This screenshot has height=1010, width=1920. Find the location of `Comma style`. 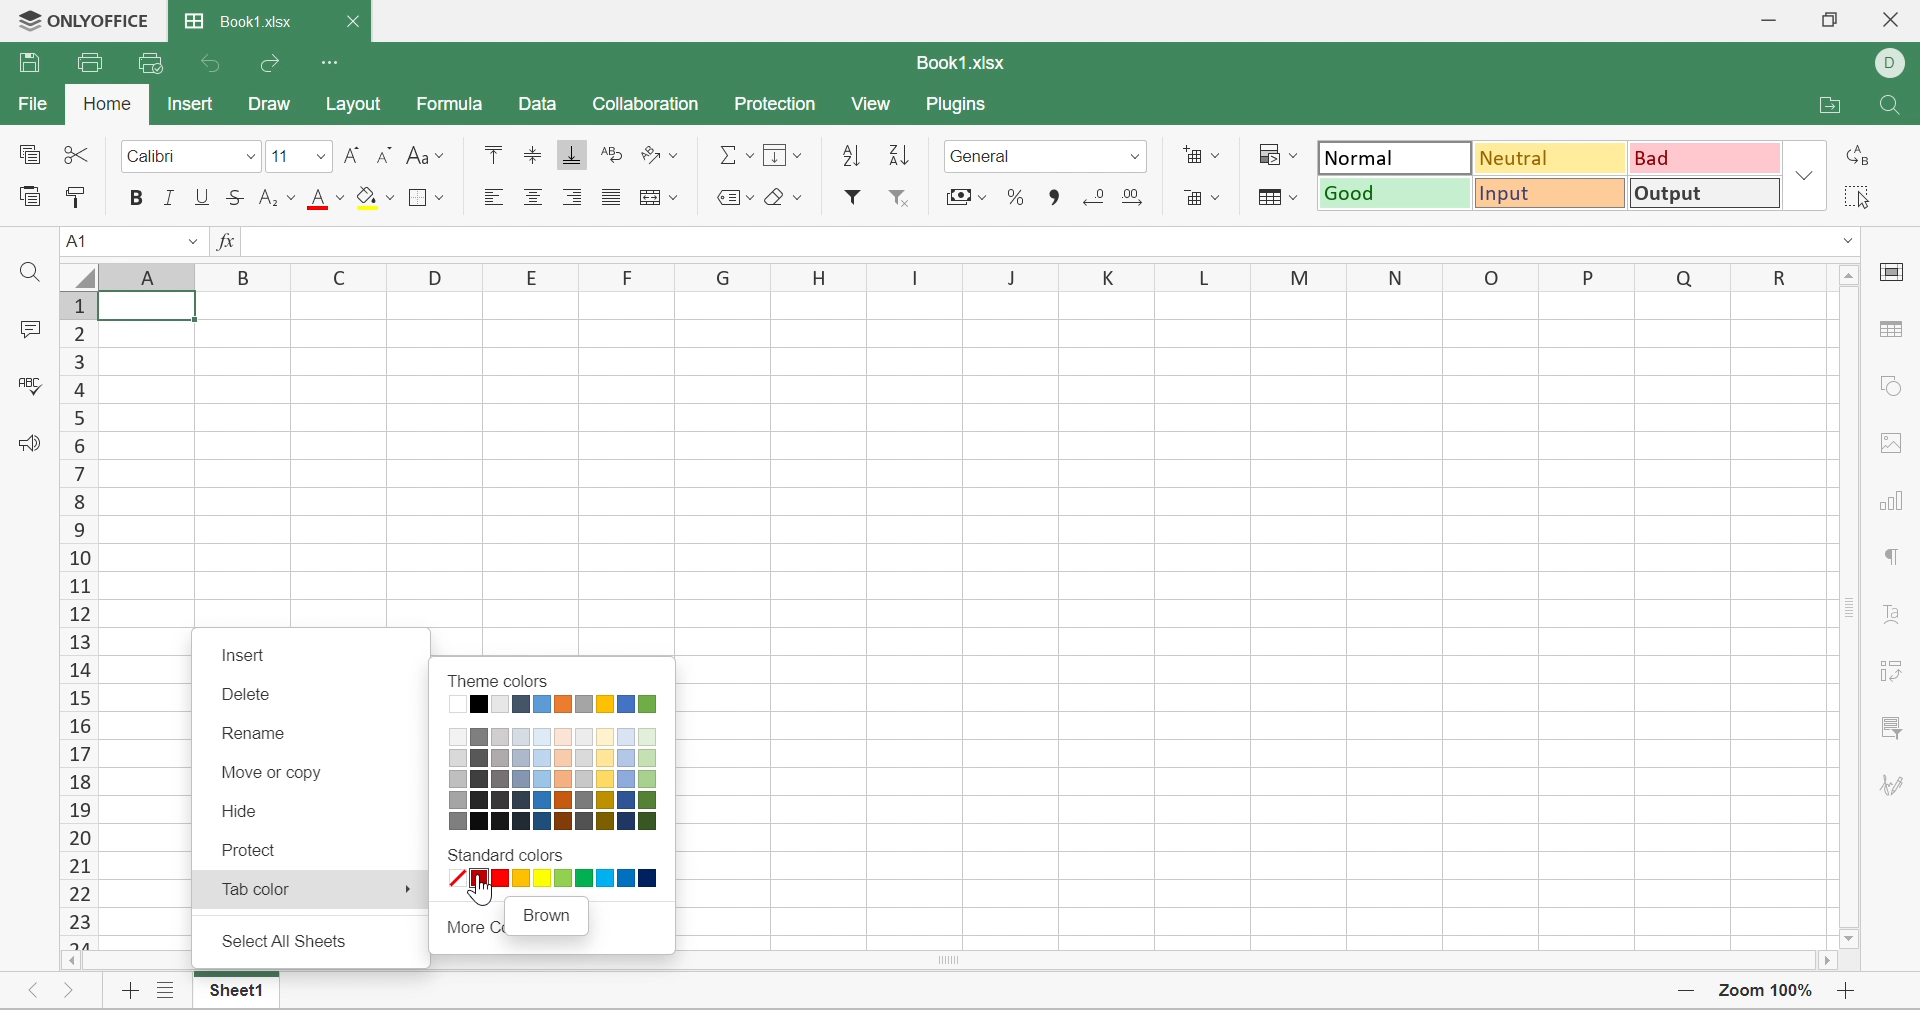

Comma style is located at coordinates (1056, 198).